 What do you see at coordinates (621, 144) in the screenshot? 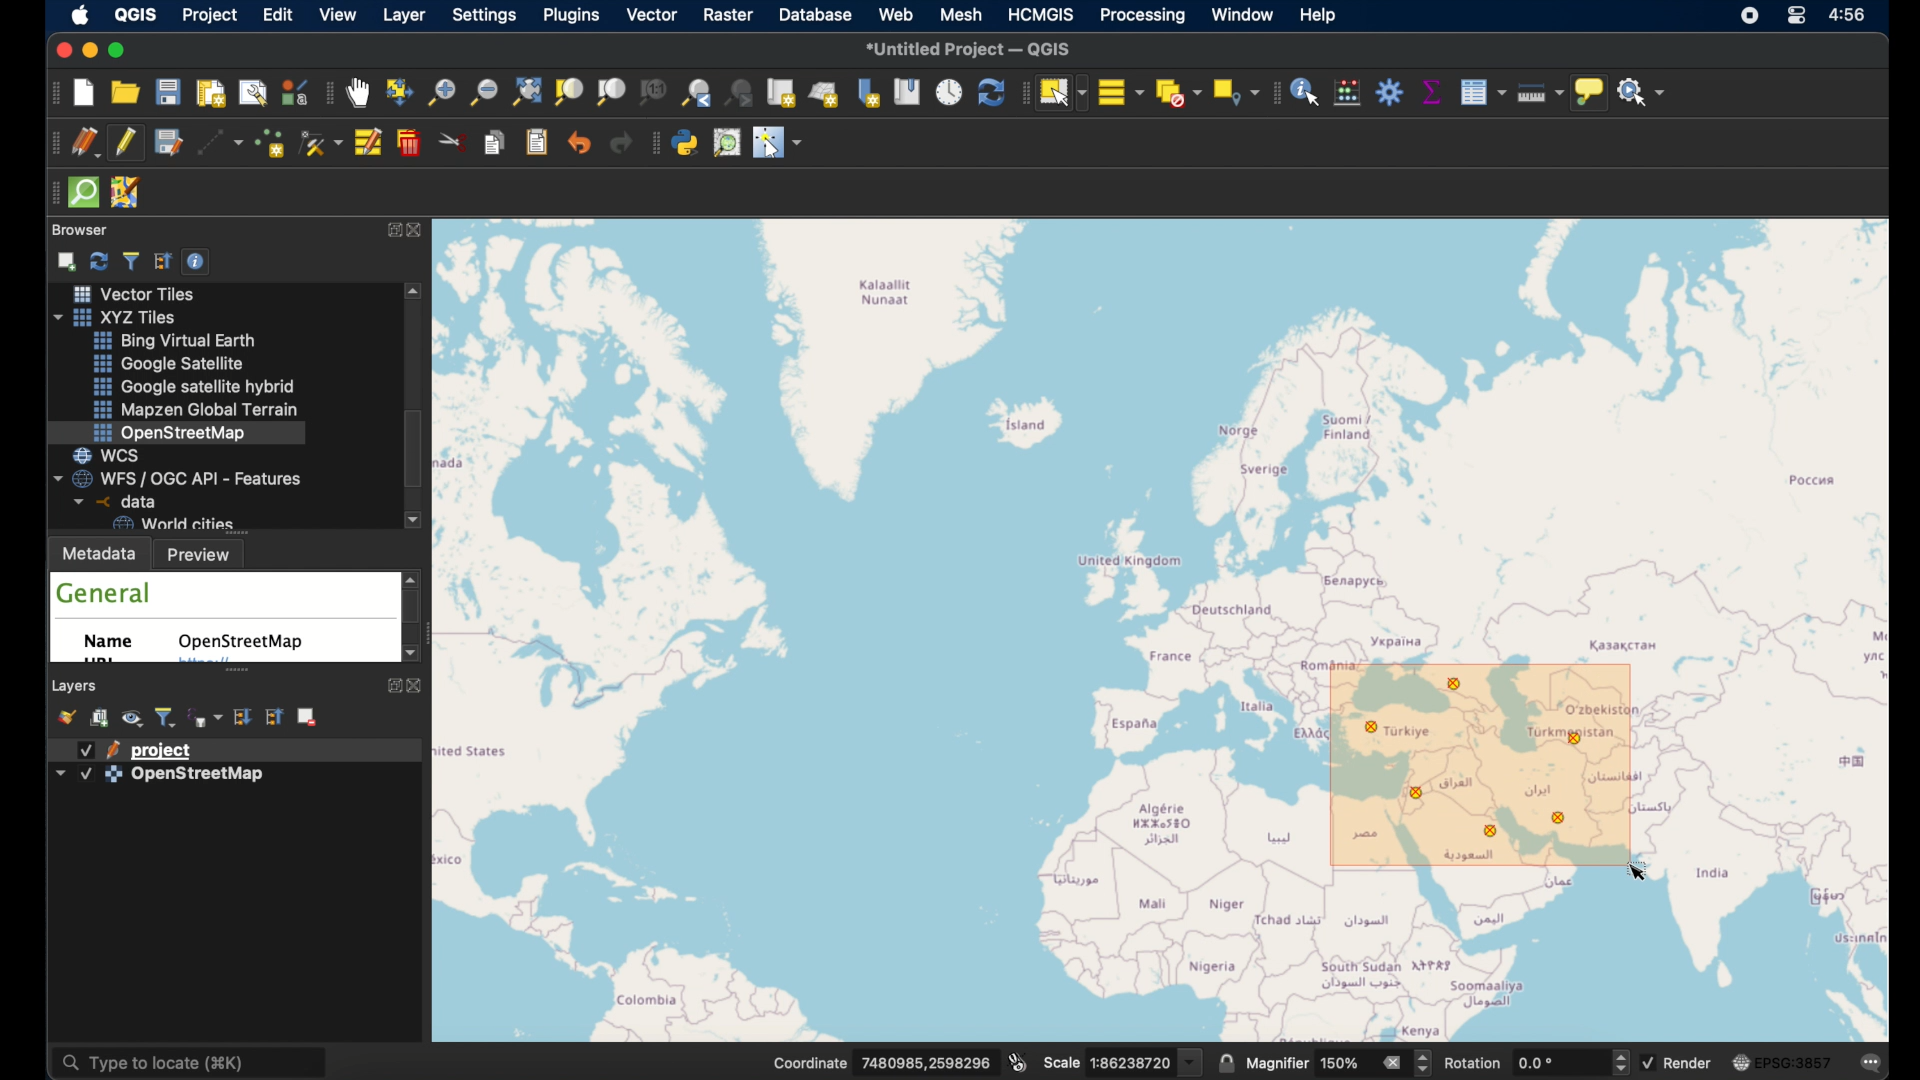
I see `redo` at bounding box center [621, 144].